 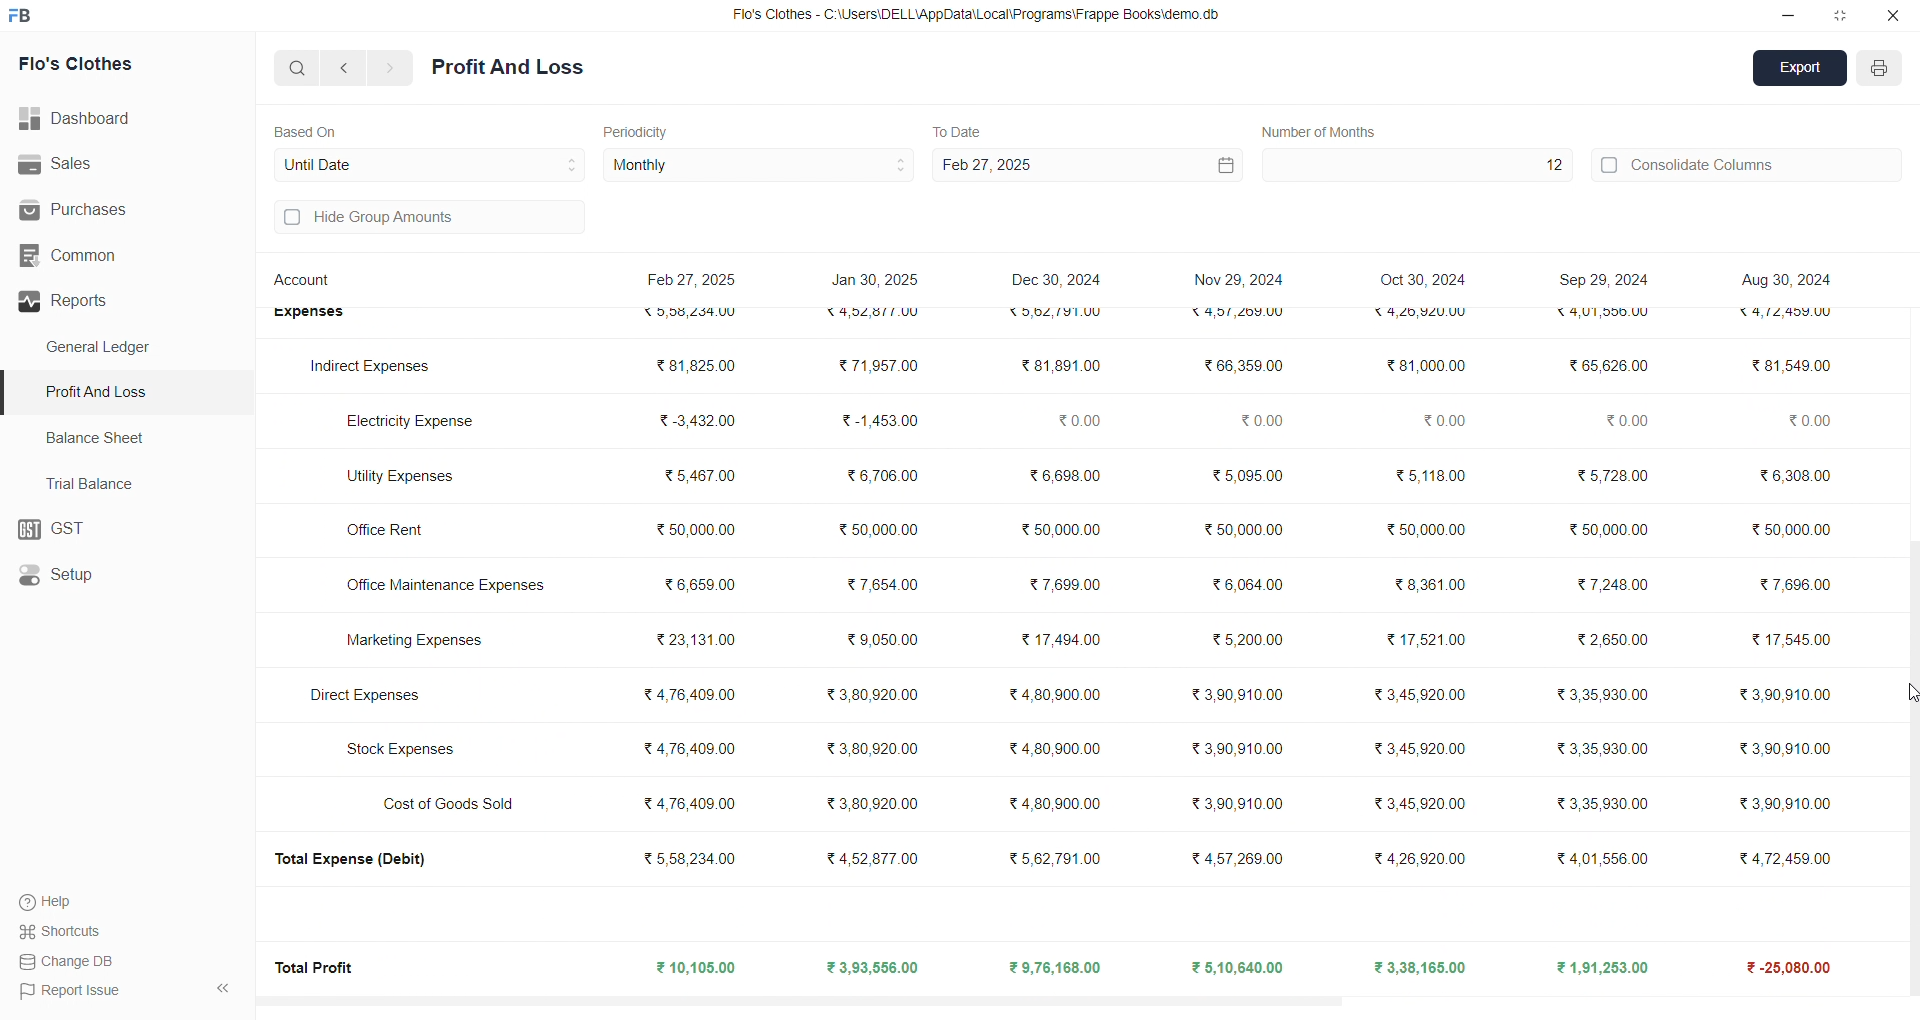 I want to click on ₹50,000.00, so click(x=689, y=532).